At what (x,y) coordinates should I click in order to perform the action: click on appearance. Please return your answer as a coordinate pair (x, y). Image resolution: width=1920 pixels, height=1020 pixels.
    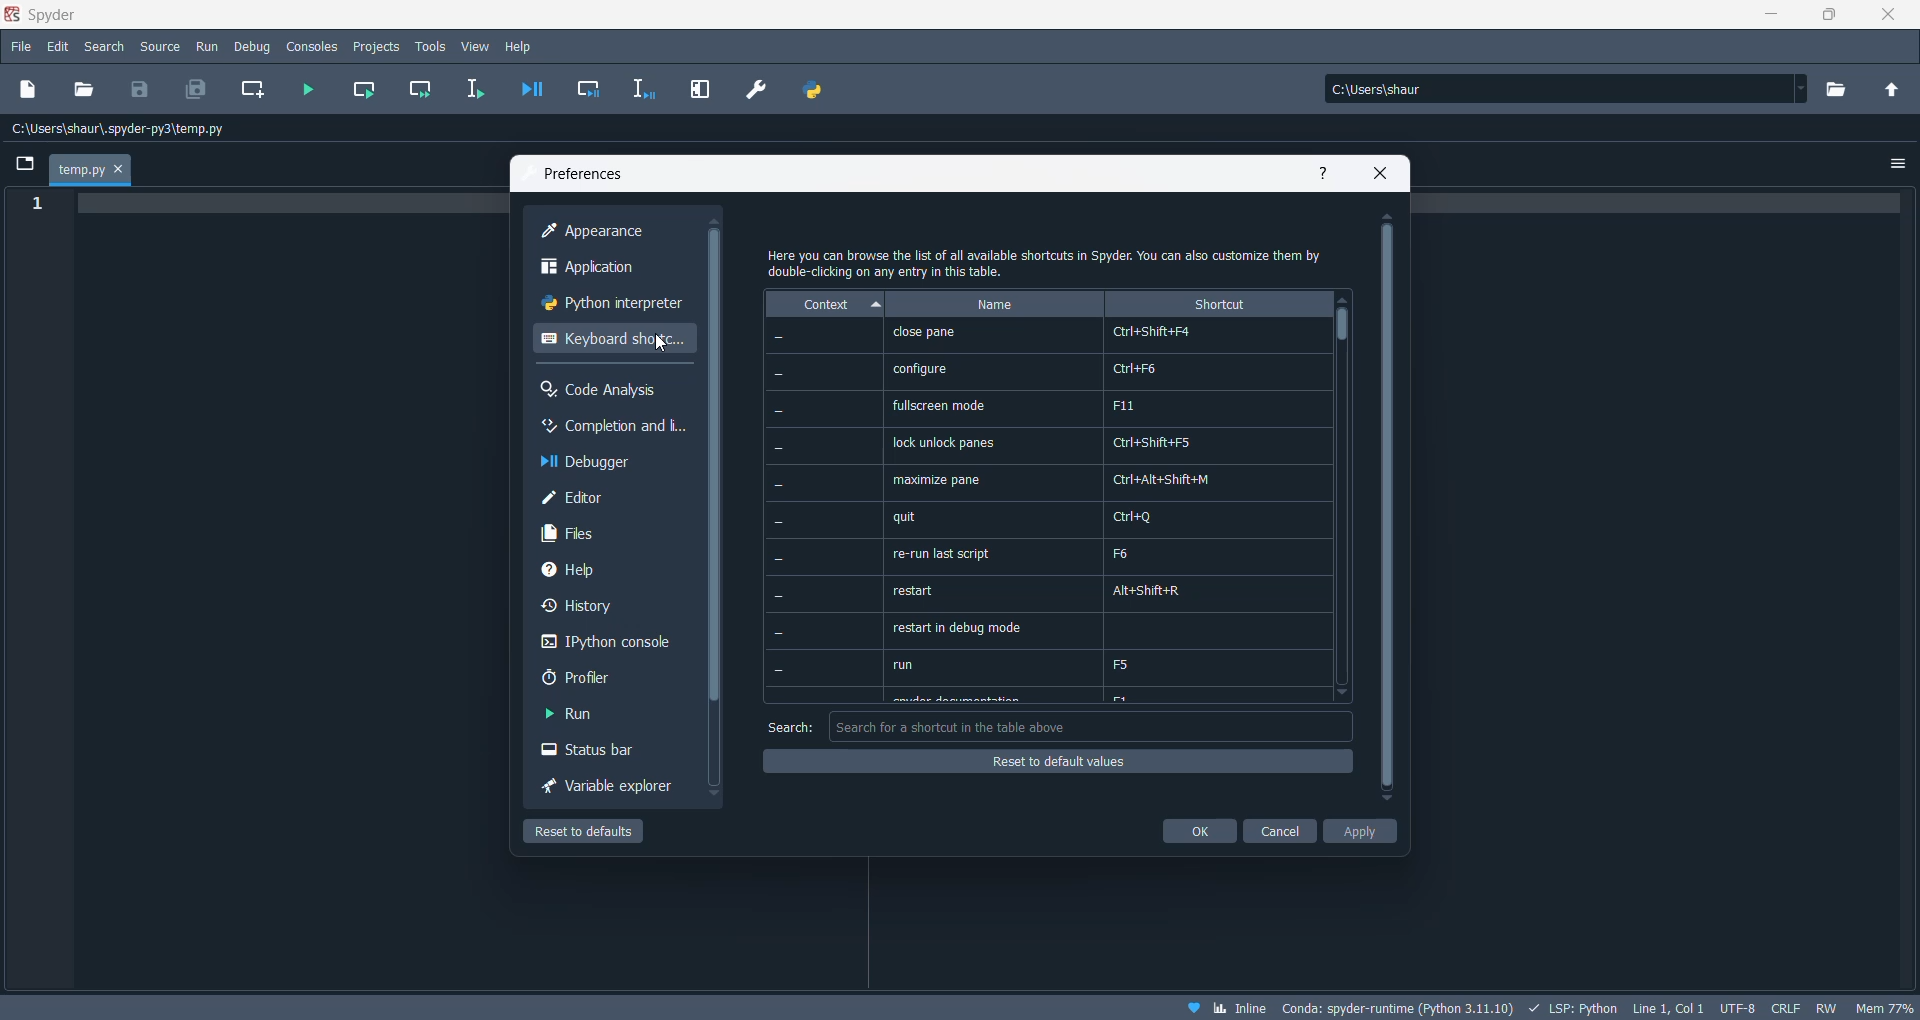
    Looking at the image, I should click on (609, 232).